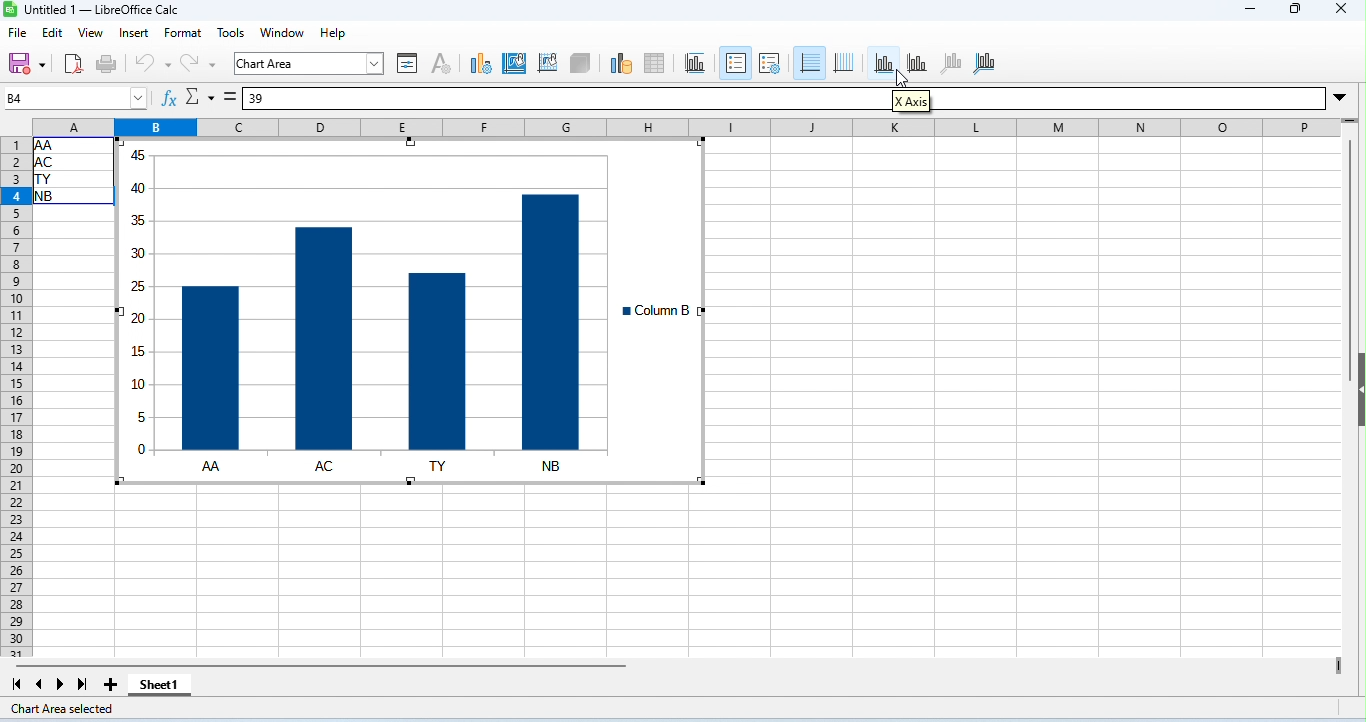 The height and width of the screenshot is (722, 1366). I want to click on drop down, so click(1344, 102).